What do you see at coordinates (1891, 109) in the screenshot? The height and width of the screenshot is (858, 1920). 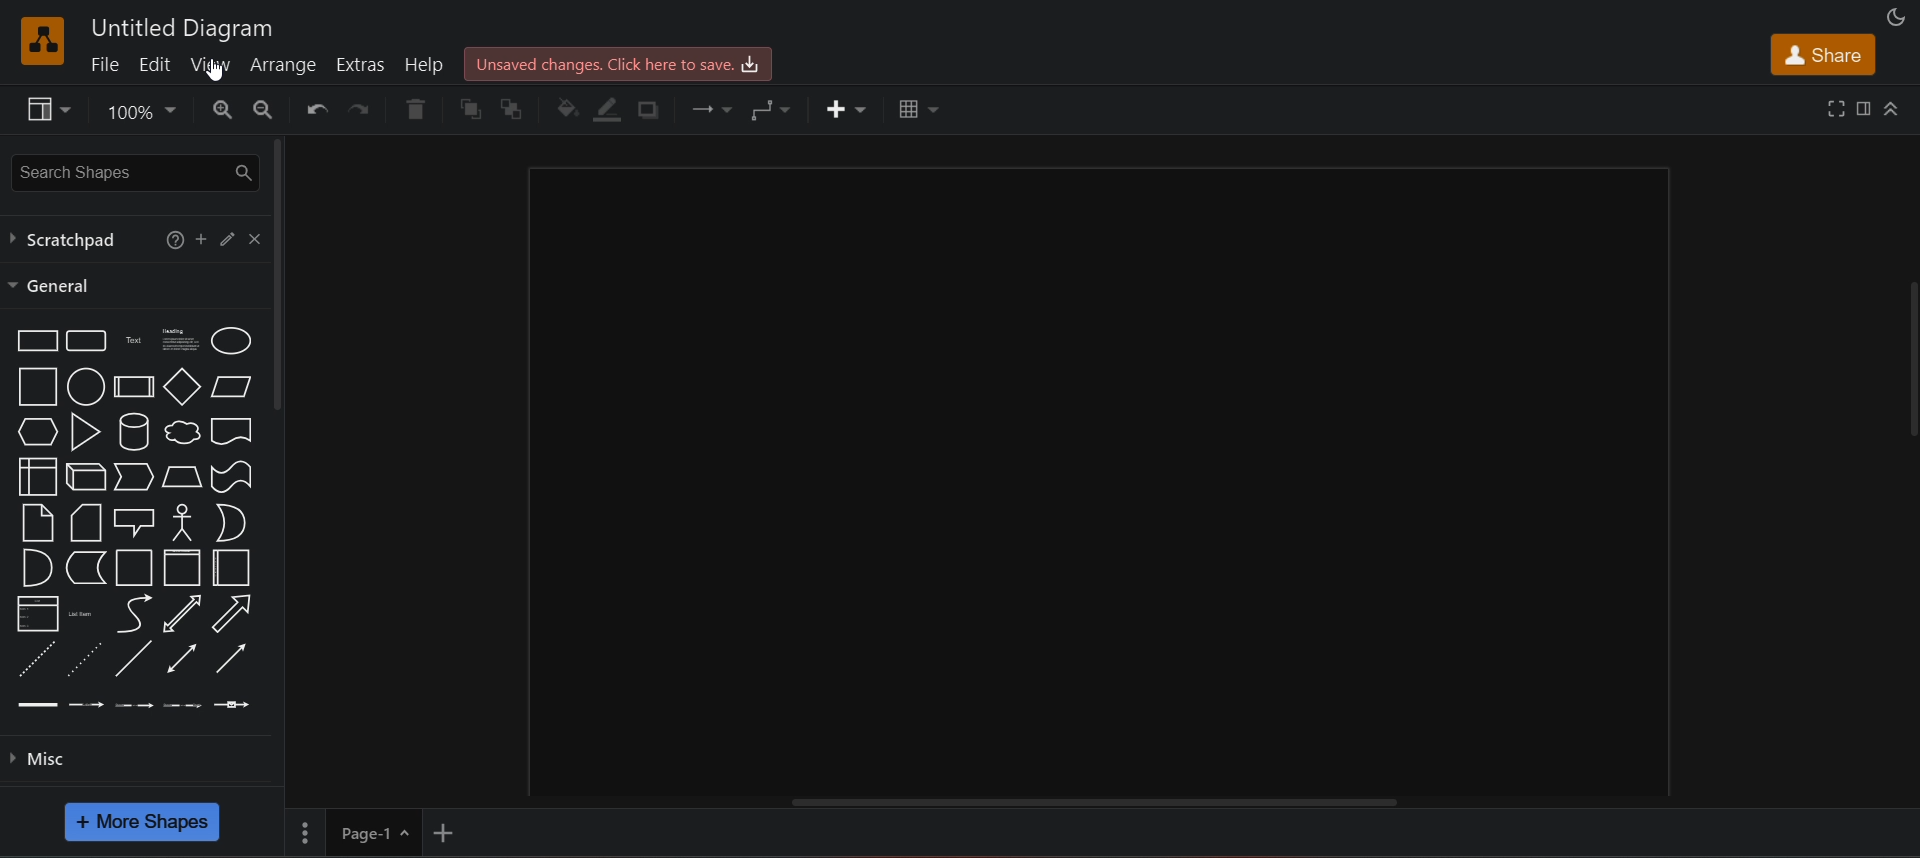 I see `collapse/expand` at bounding box center [1891, 109].